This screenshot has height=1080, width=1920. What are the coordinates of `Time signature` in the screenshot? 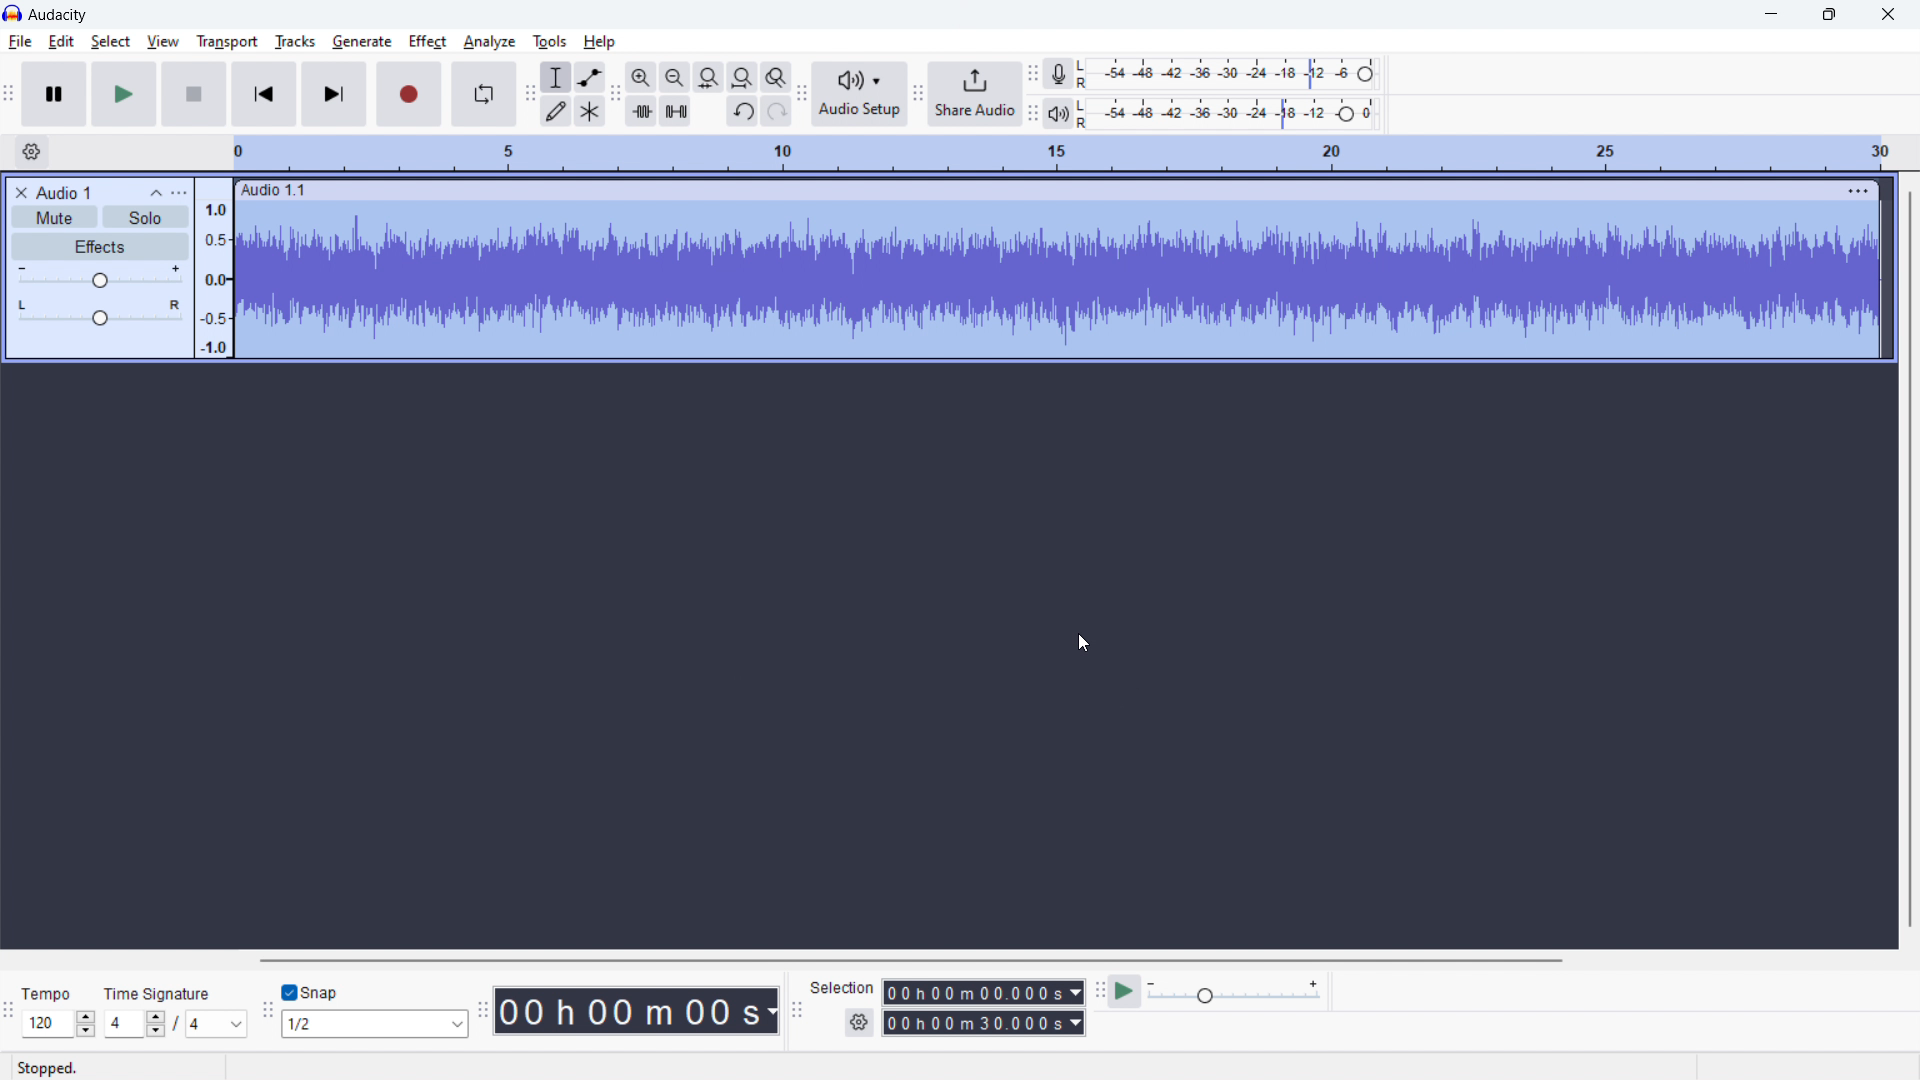 It's located at (161, 992).